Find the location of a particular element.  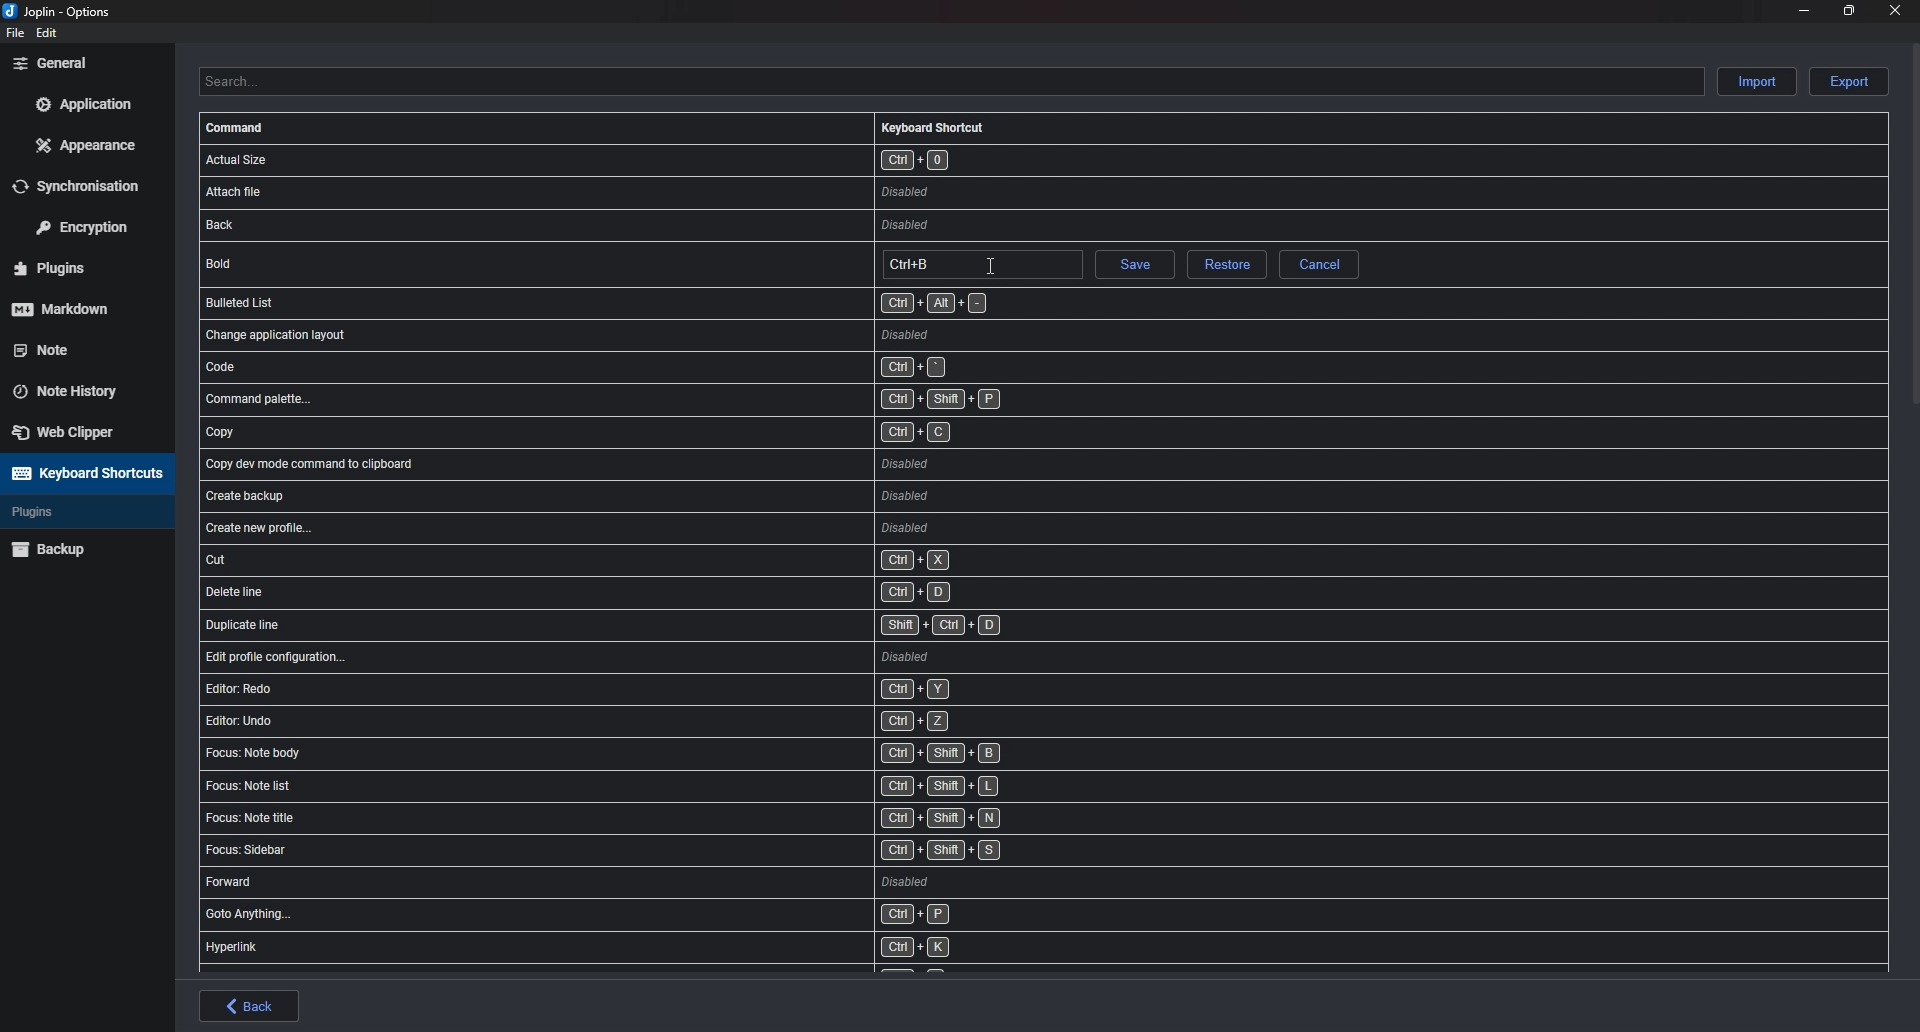

cursor is located at coordinates (996, 265).